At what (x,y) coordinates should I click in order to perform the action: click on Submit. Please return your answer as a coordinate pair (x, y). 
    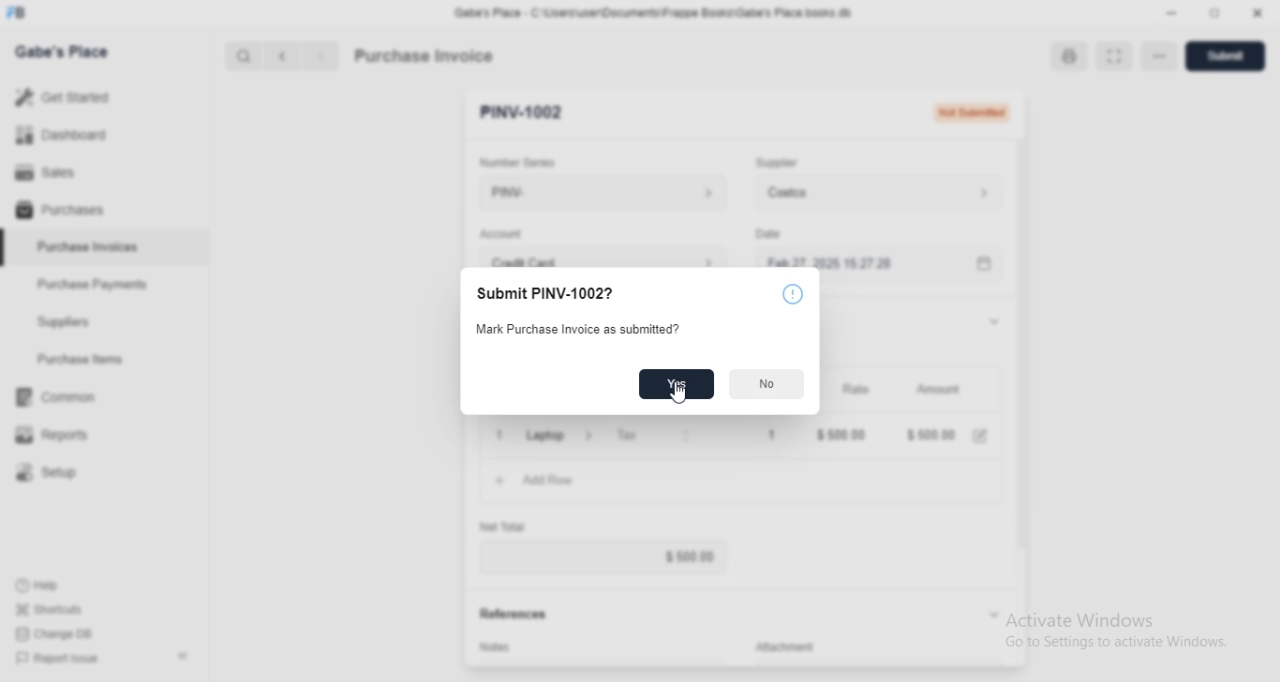
    Looking at the image, I should click on (1225, 56).